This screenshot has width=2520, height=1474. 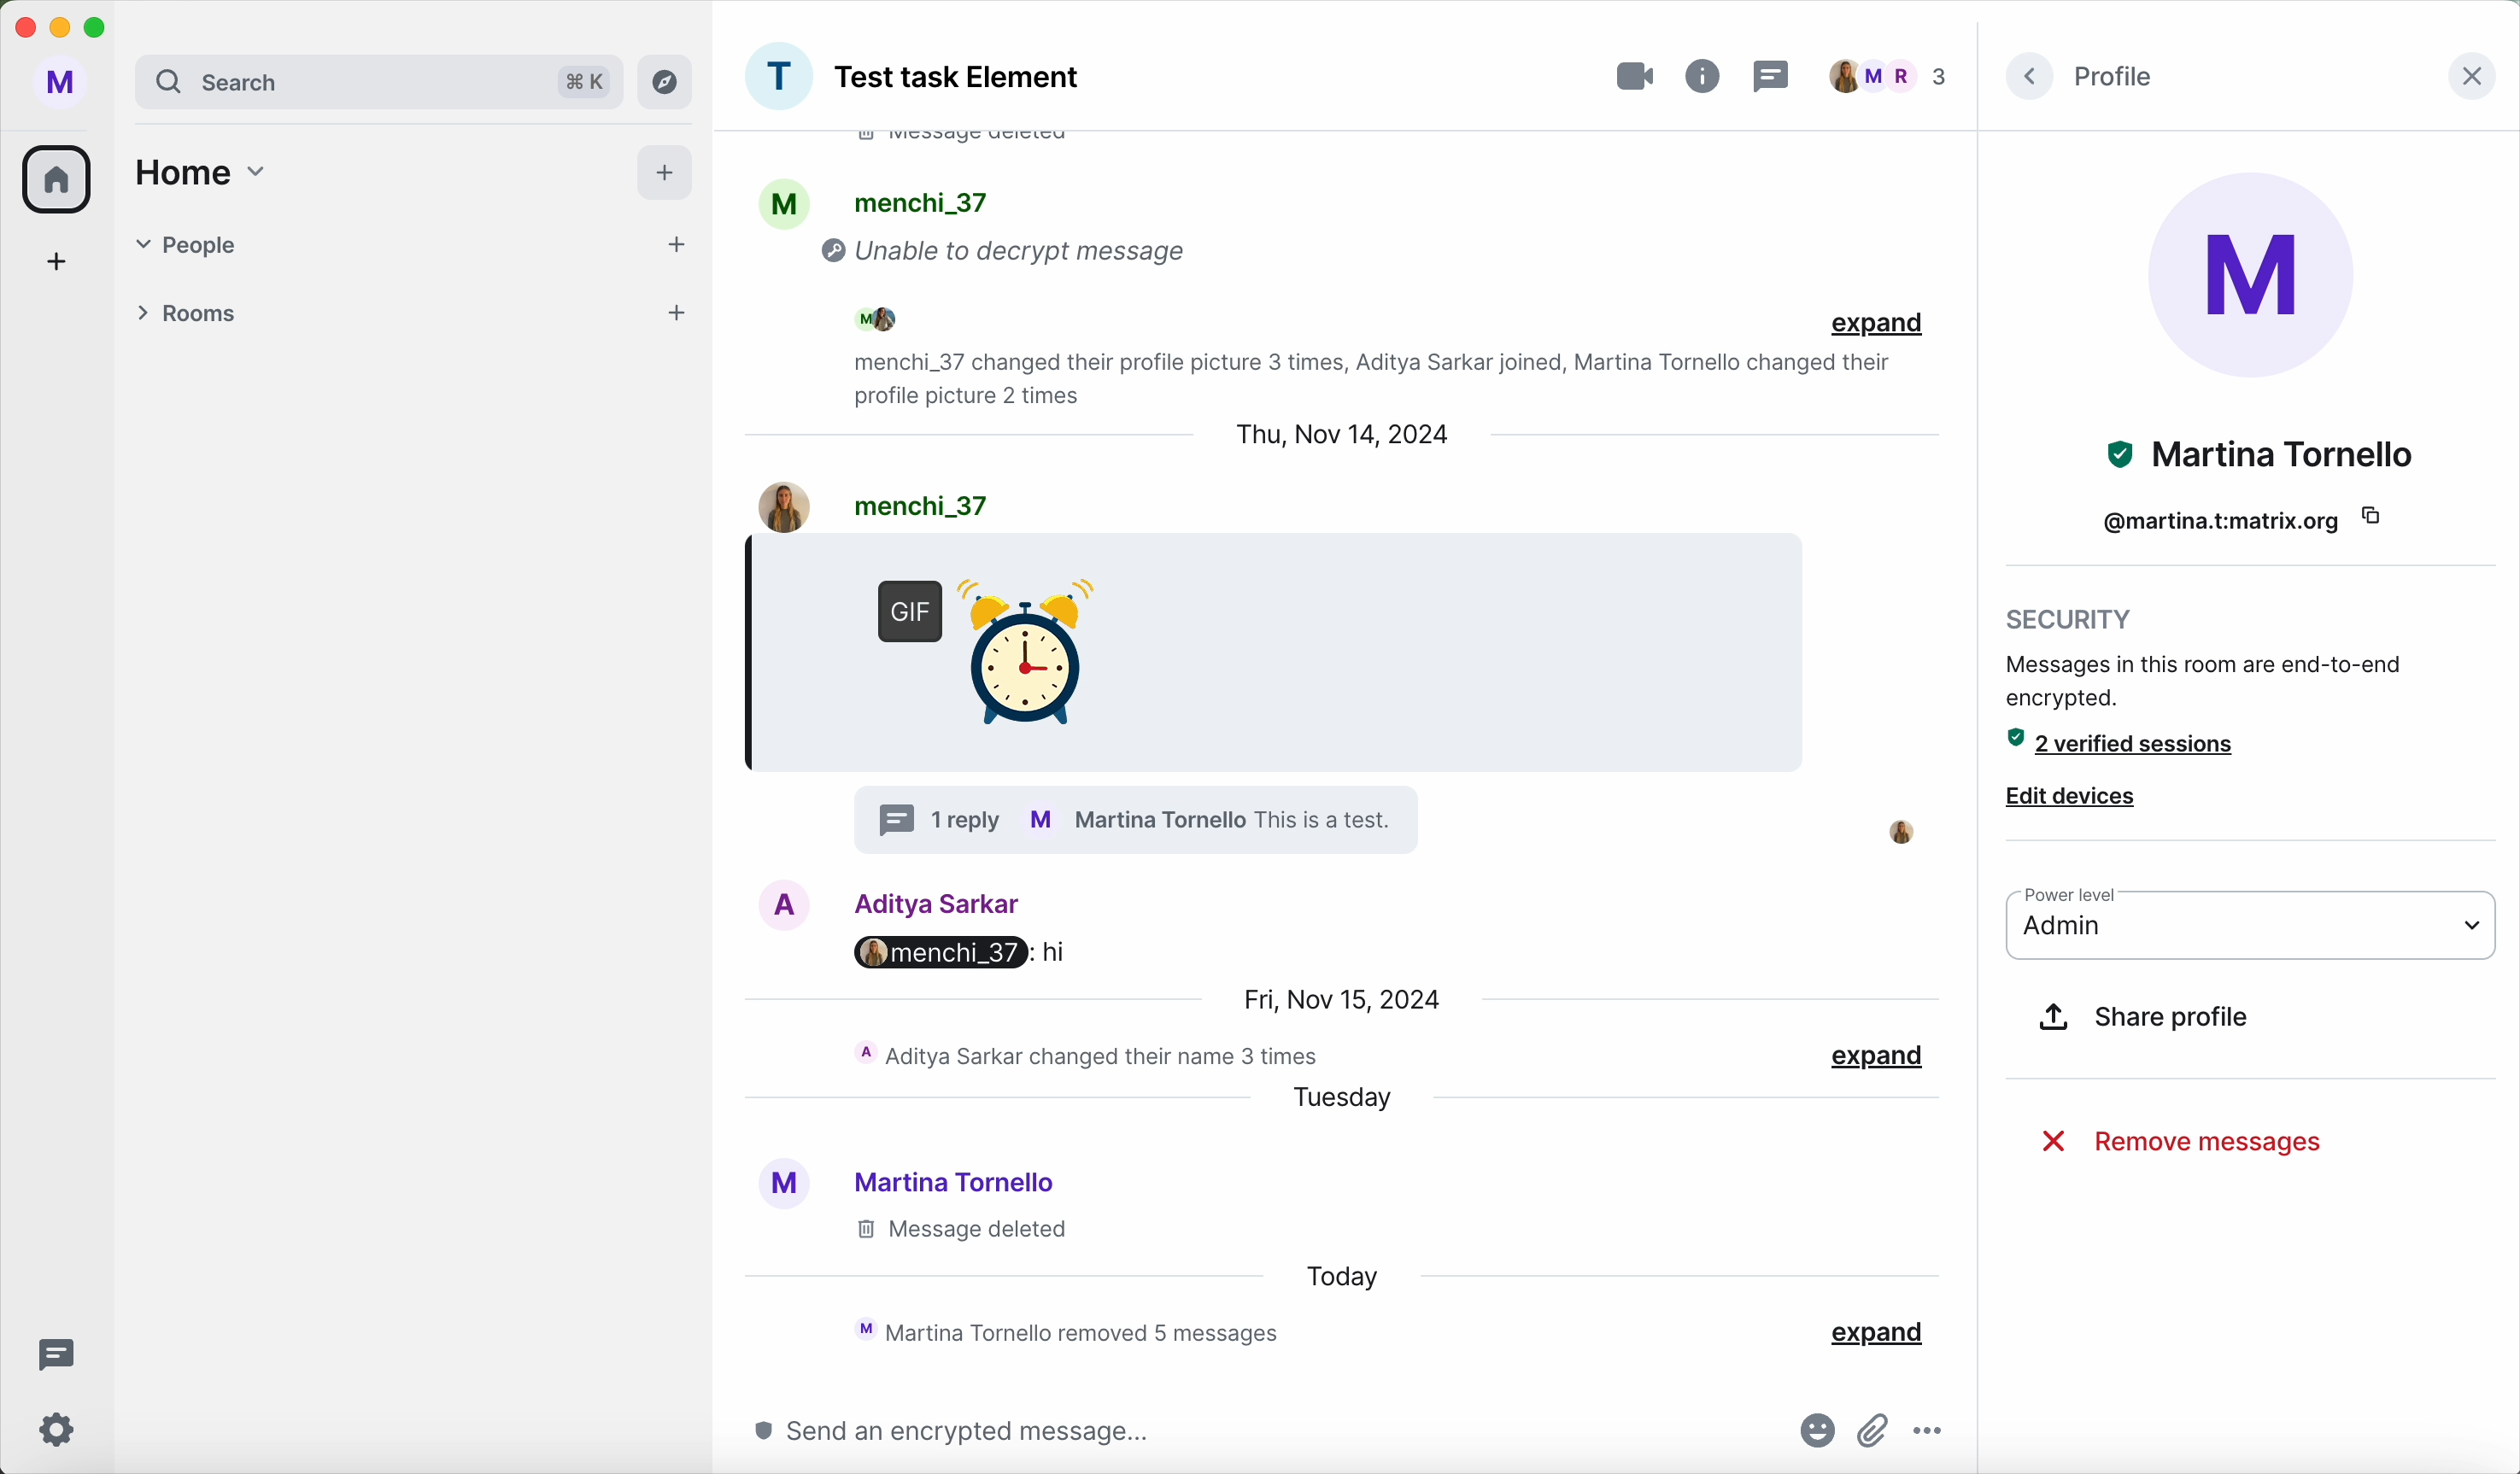 What do you see at coordinates (2255, 274) in the screenshot?
I see `profile image` at bounding box center [2255, 274].